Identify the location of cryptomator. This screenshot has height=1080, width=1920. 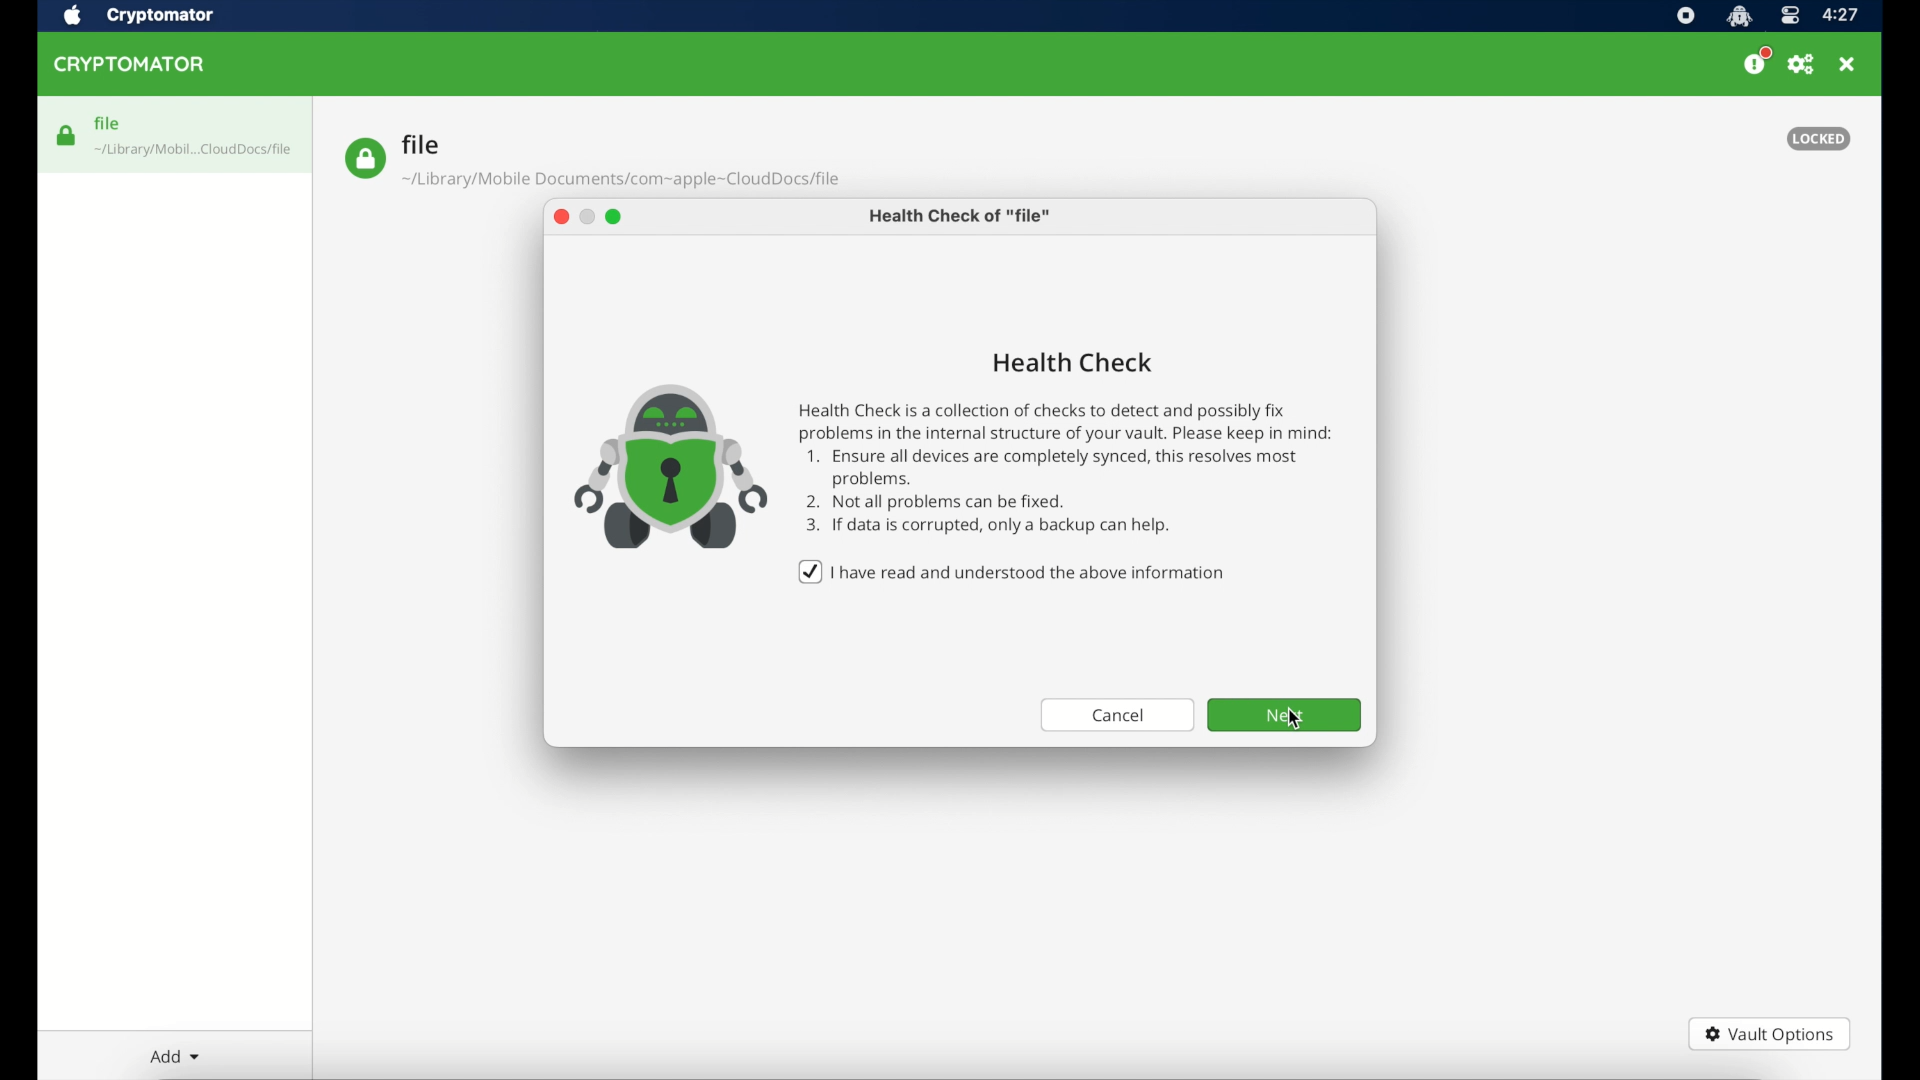
(133, 65).